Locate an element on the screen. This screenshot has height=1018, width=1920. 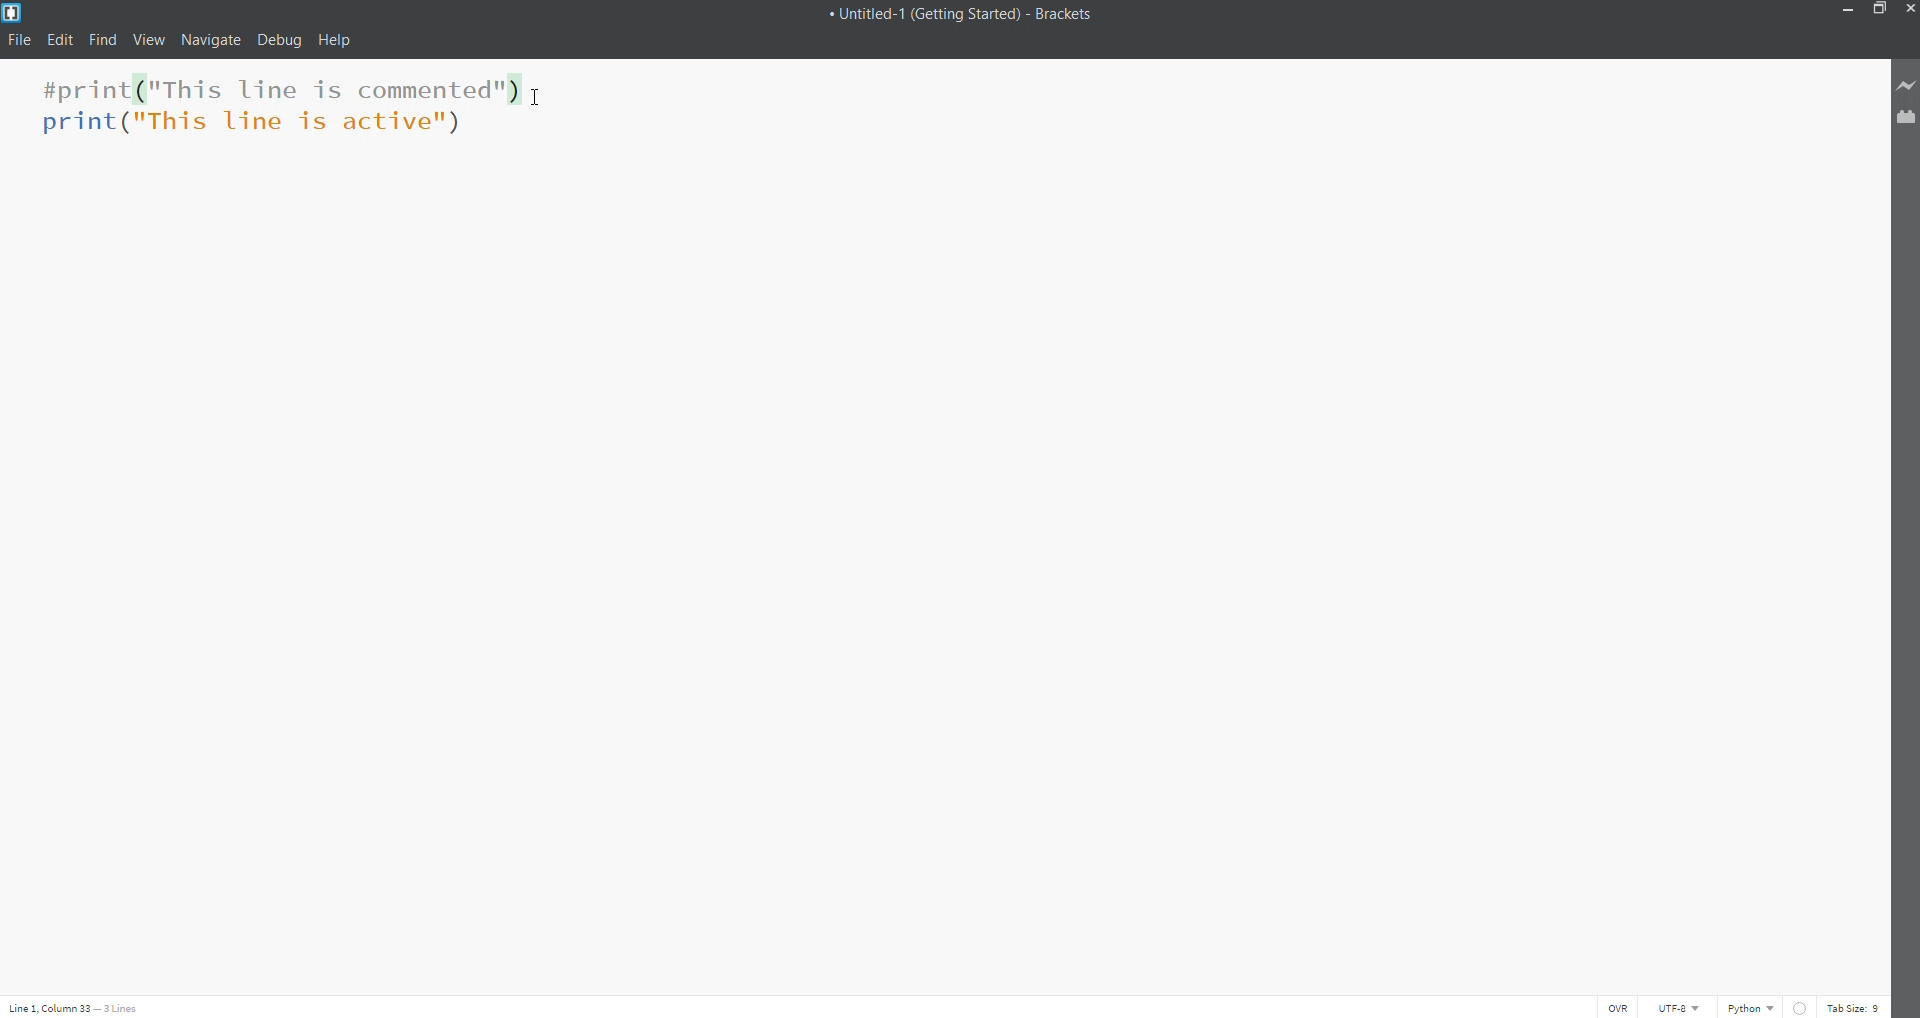
Minimize is located at coordinates (1847, 11).